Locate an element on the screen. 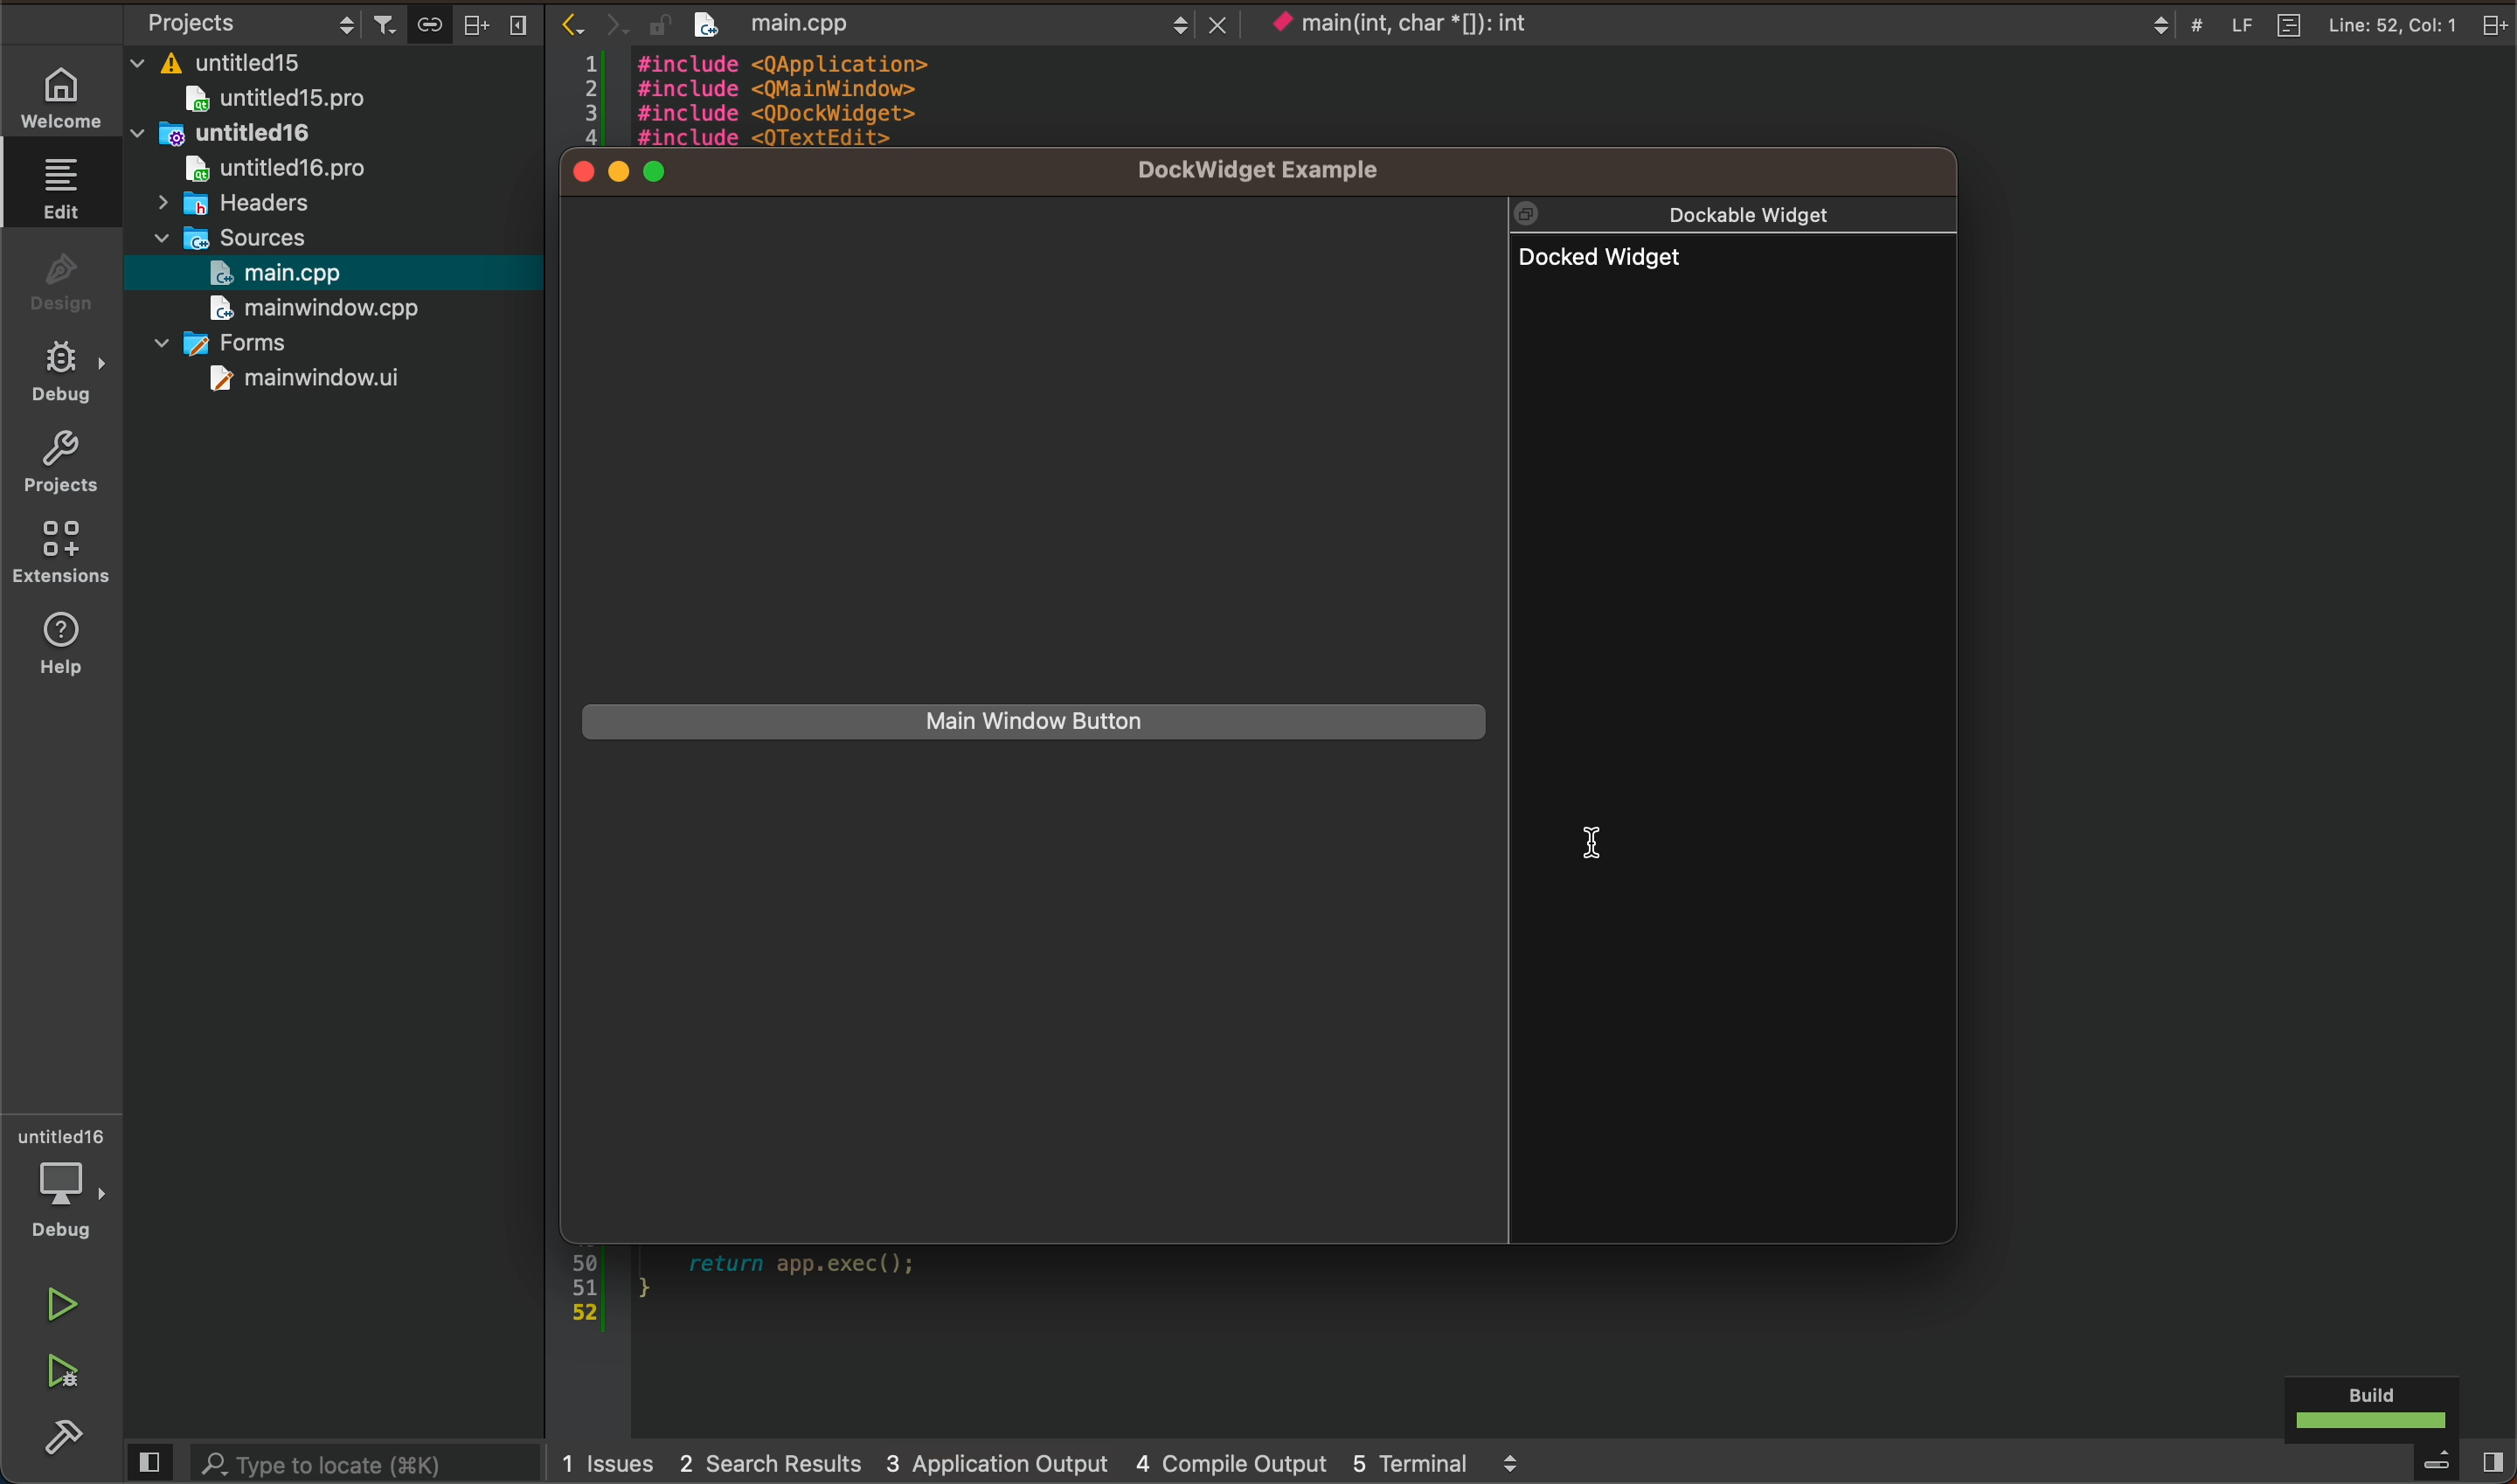 The height and width of the screenshot is (1484, 2517). untitledpro is located at coordinates (285, 170).